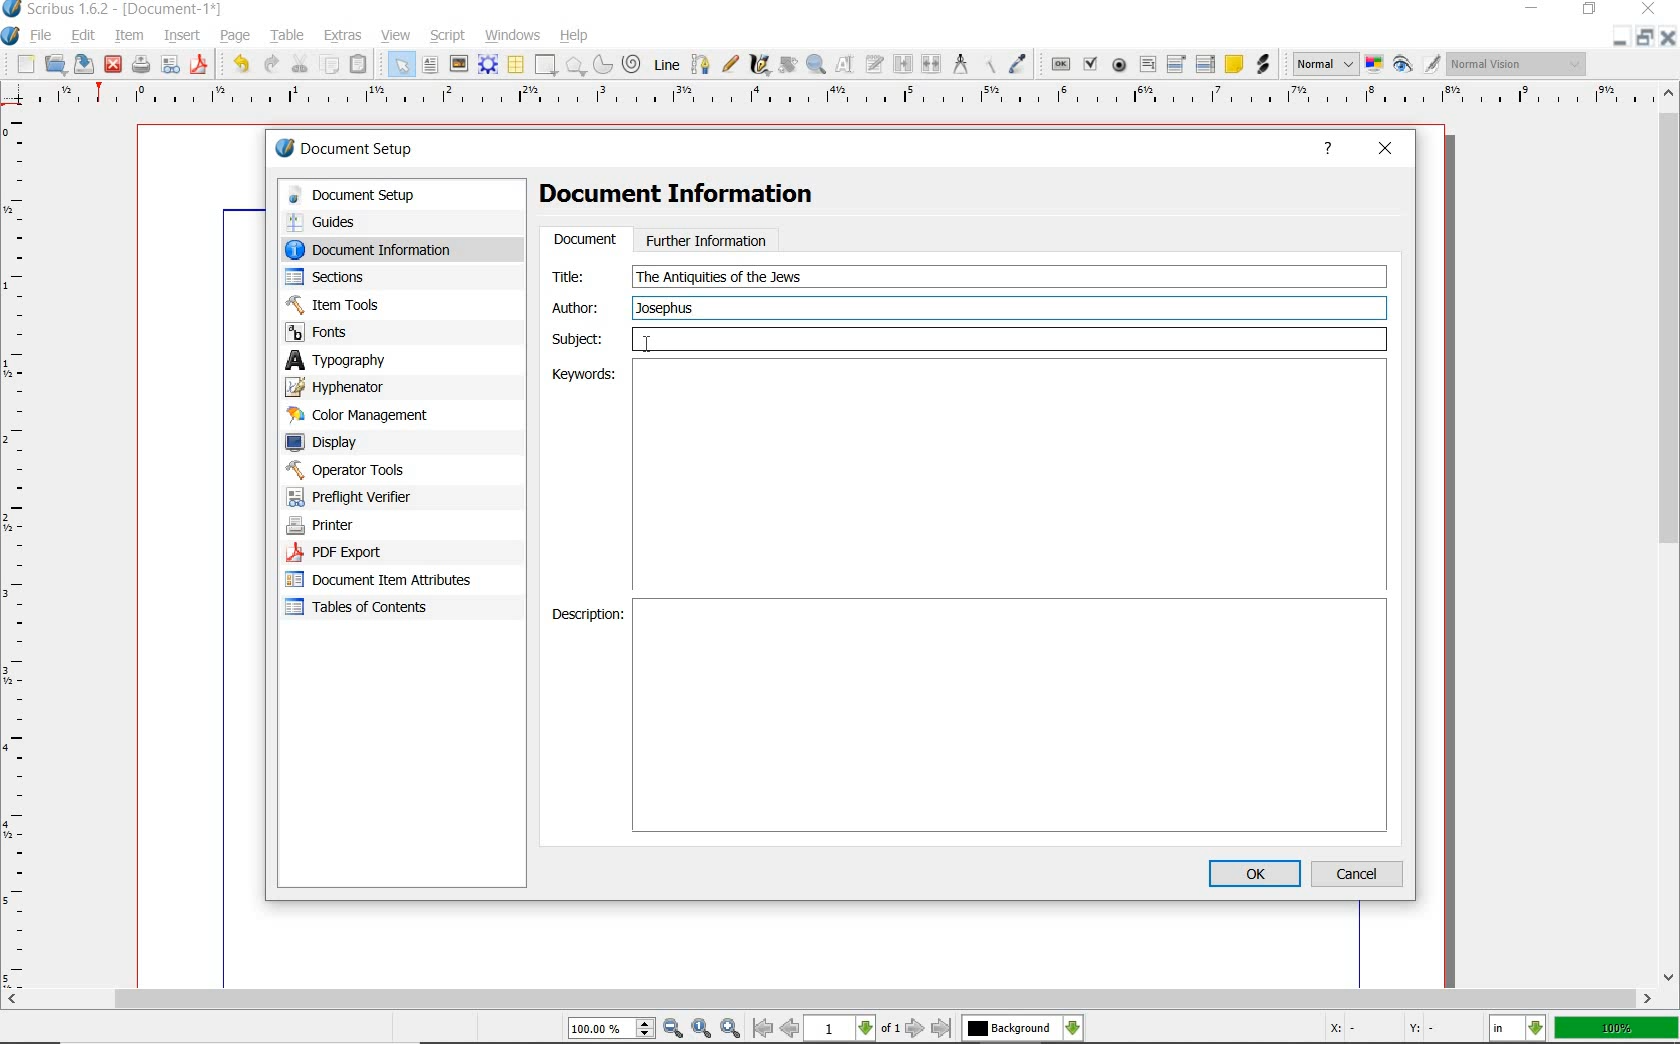  Describe the element at coordinates (1379, 1030) in the screenshot. I see `coordinates` at that location.